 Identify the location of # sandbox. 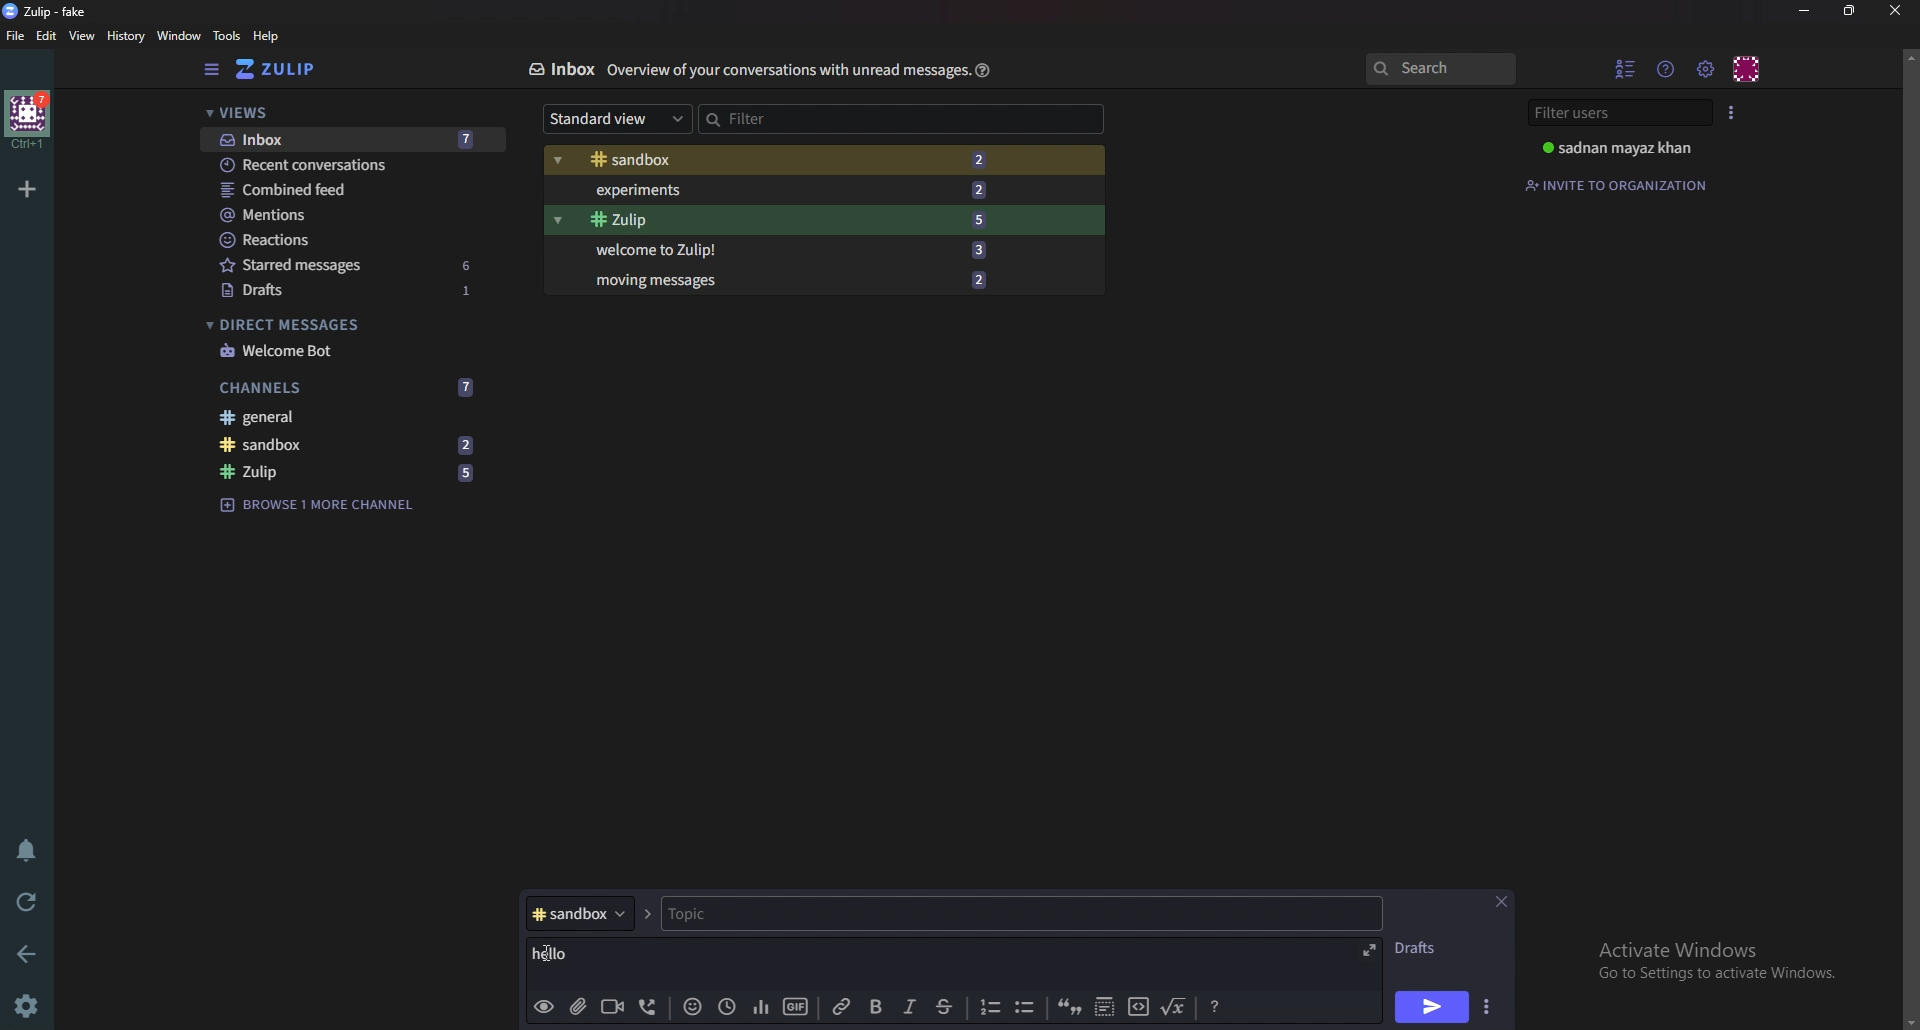
(578, 912).